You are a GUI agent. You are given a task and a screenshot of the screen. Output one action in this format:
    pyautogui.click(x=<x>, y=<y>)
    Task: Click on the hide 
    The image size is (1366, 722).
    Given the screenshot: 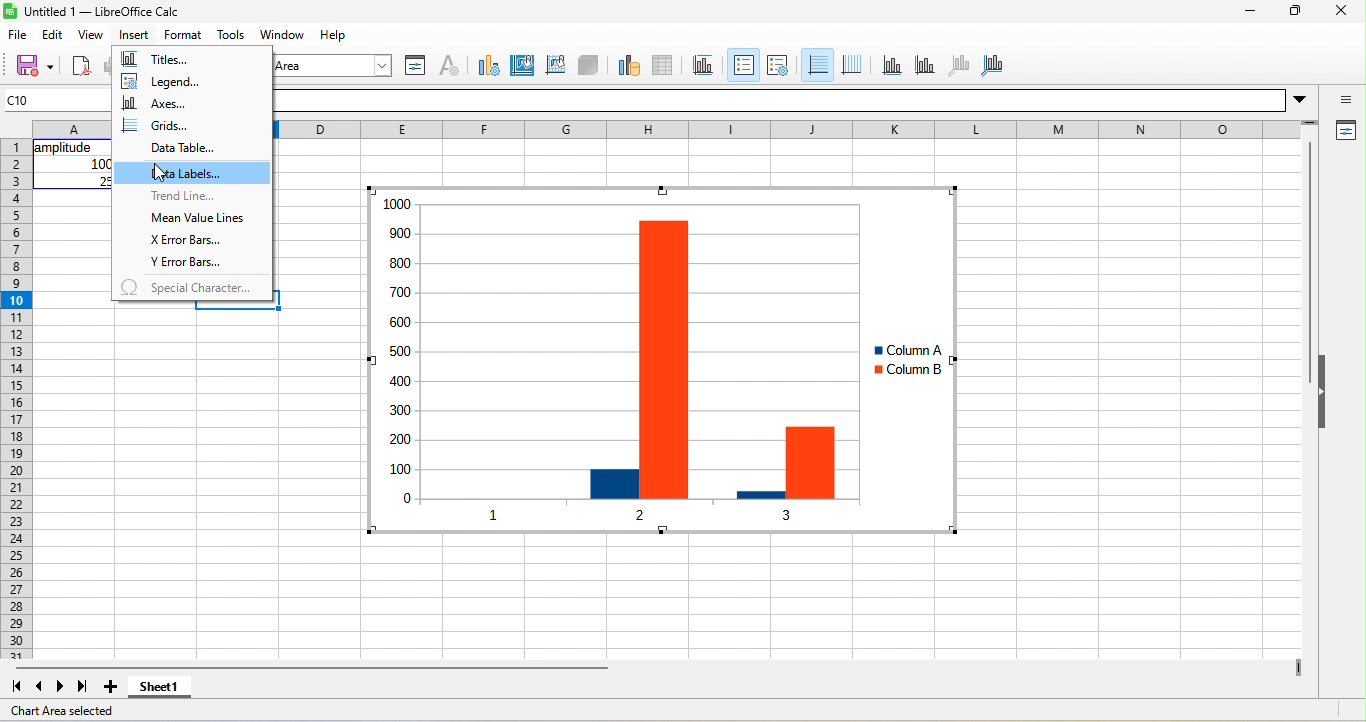 What is the action you would take?
    pyautogui.click(x=1325, y=393)
    